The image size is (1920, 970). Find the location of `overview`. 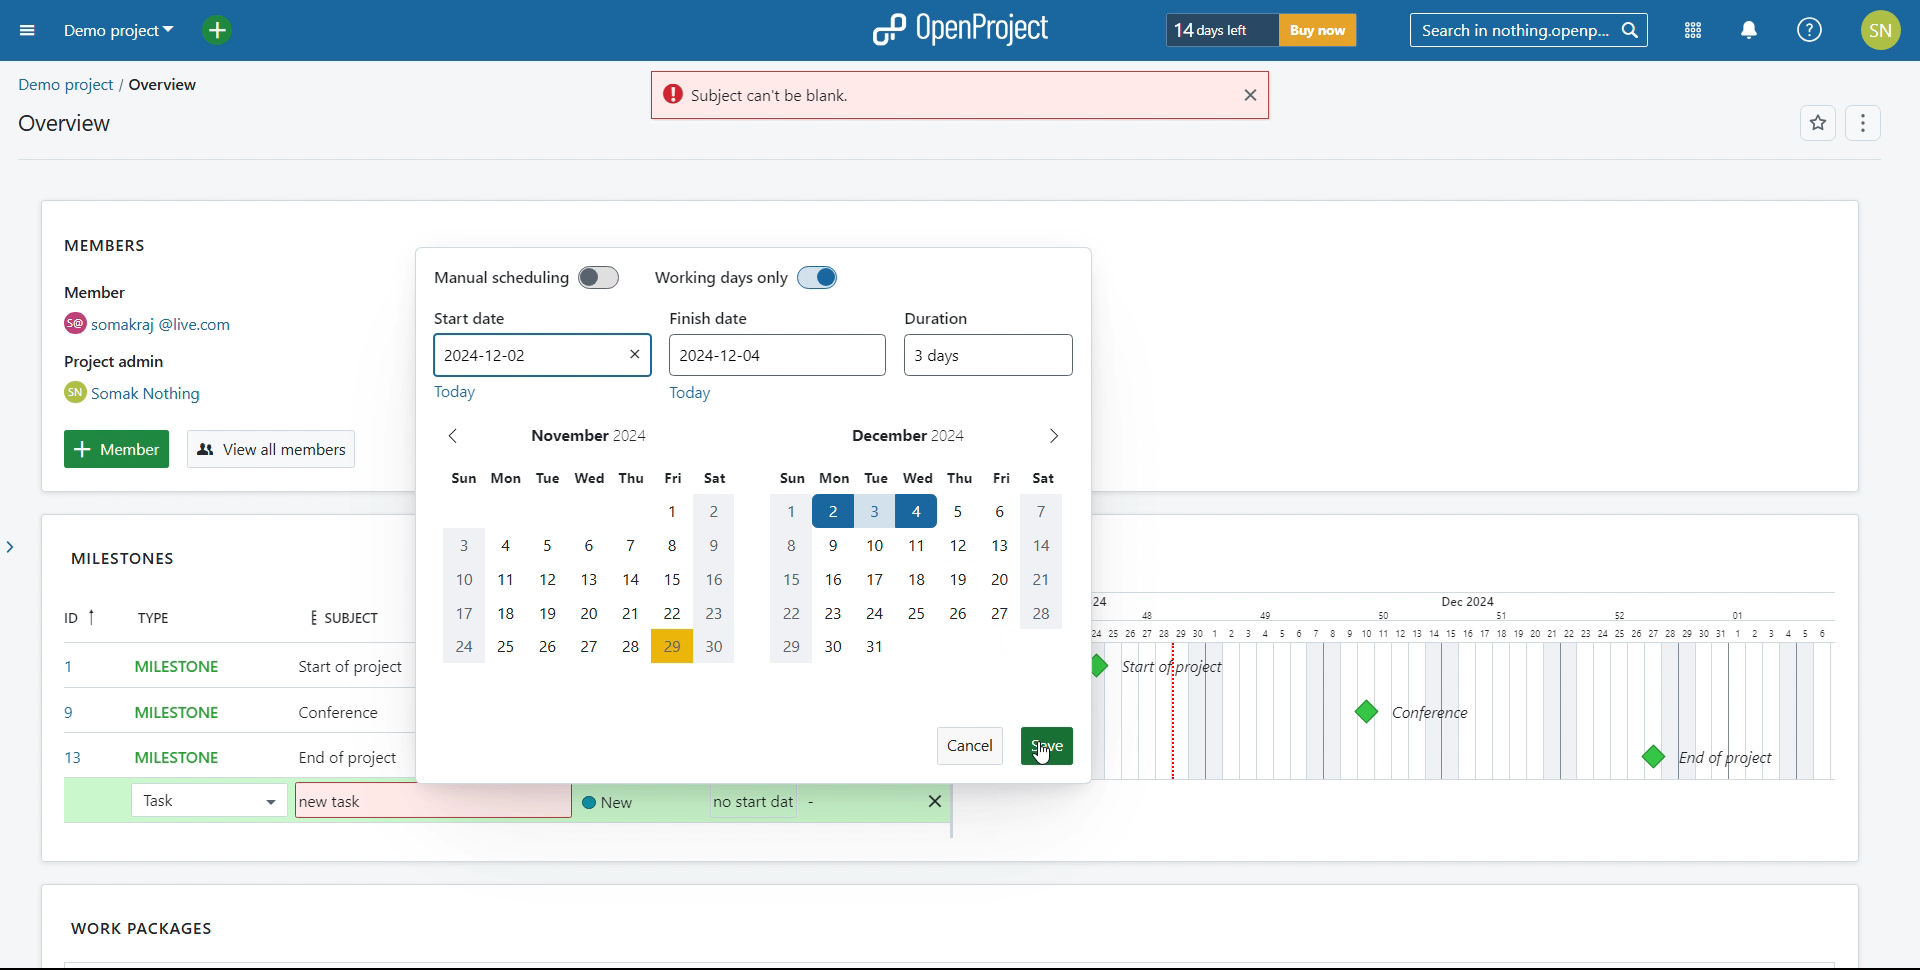

overview is located at coordinates (63, 123).